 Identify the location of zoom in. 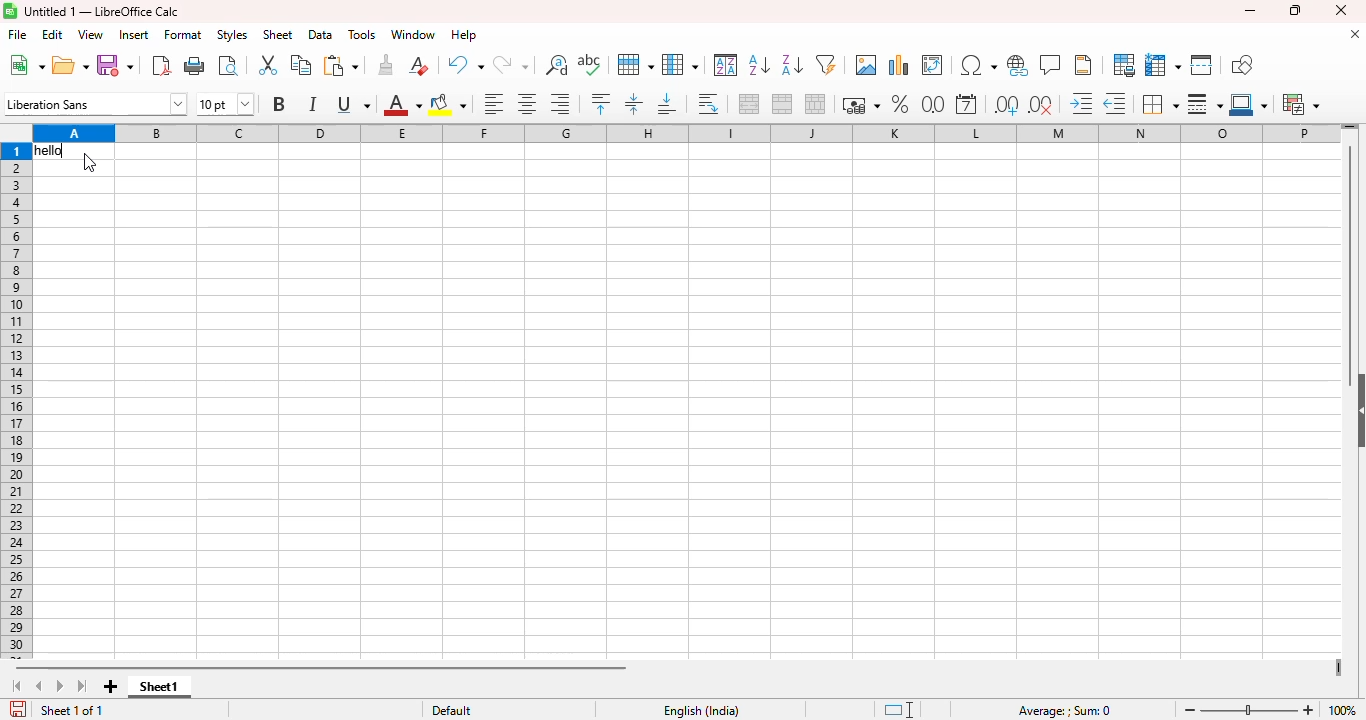
(1308, 710).